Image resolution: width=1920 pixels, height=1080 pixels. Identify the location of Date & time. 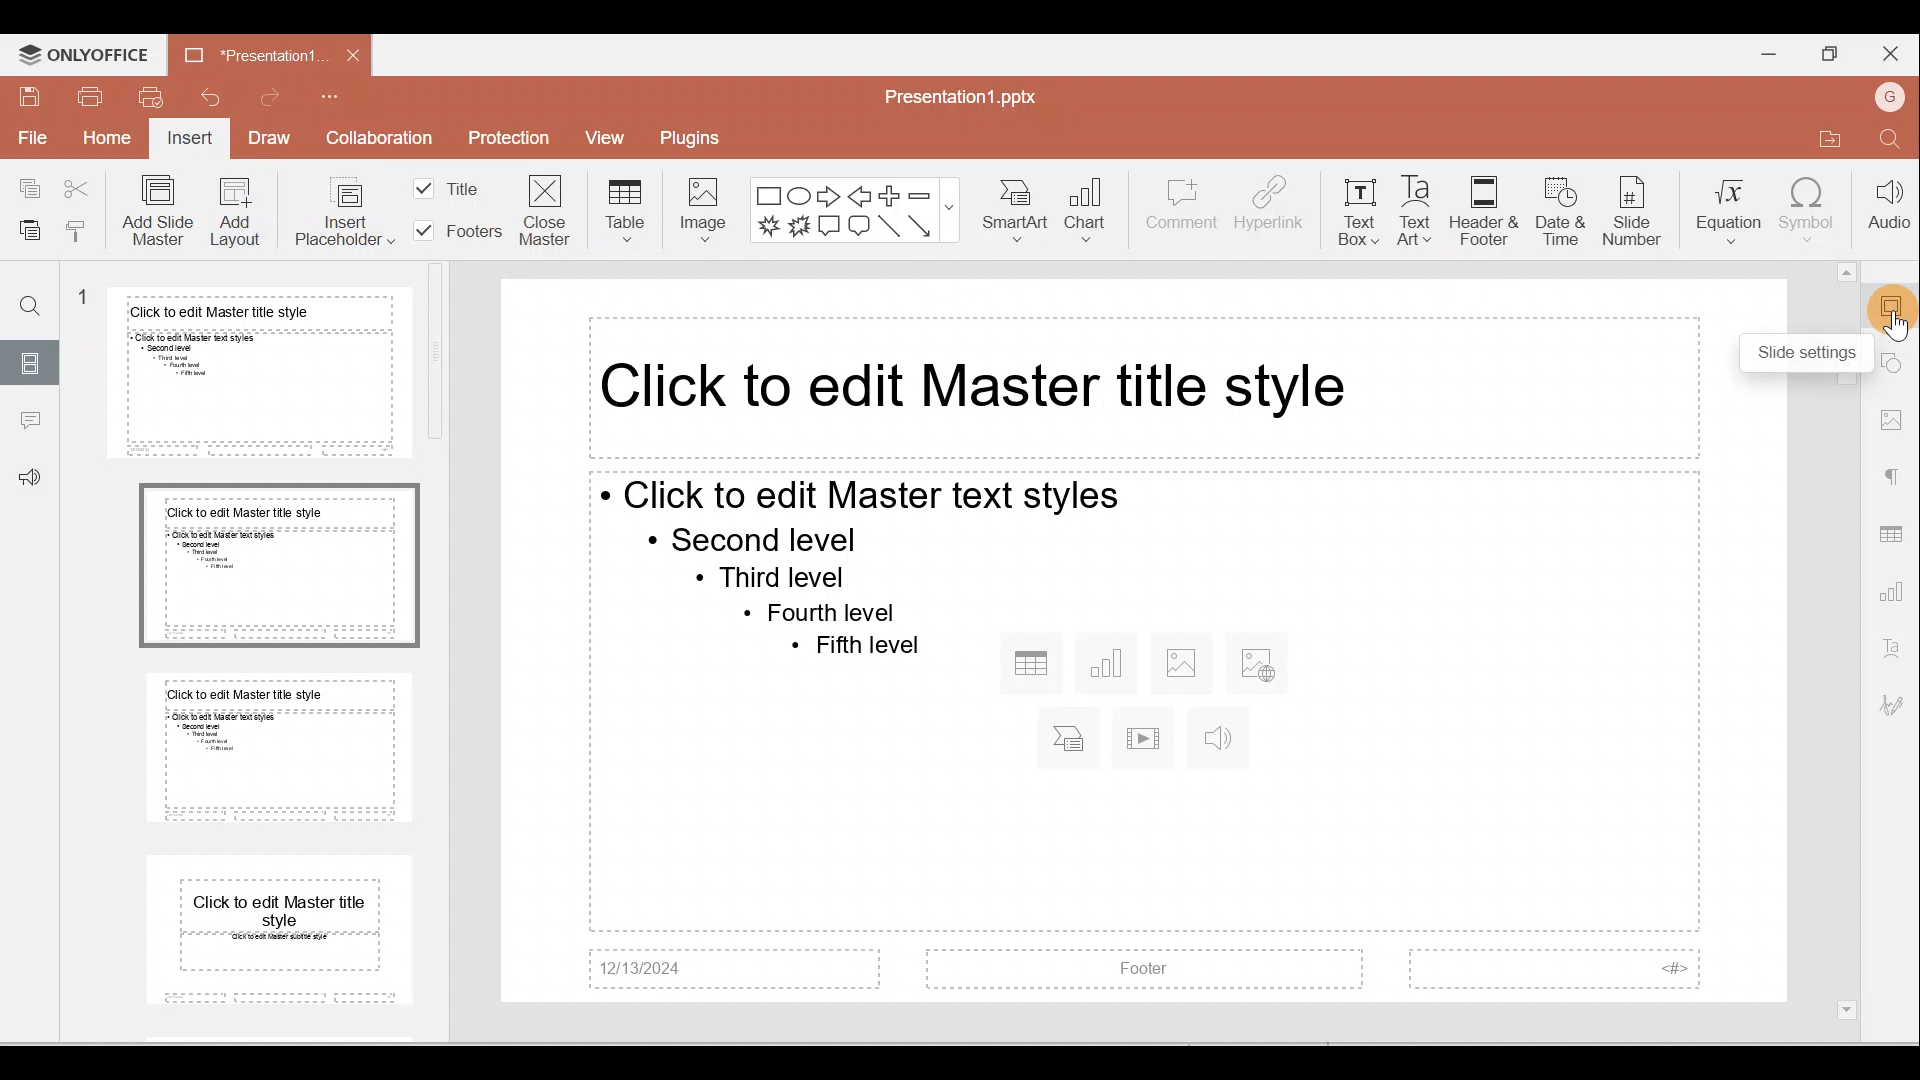
(1561, 212).